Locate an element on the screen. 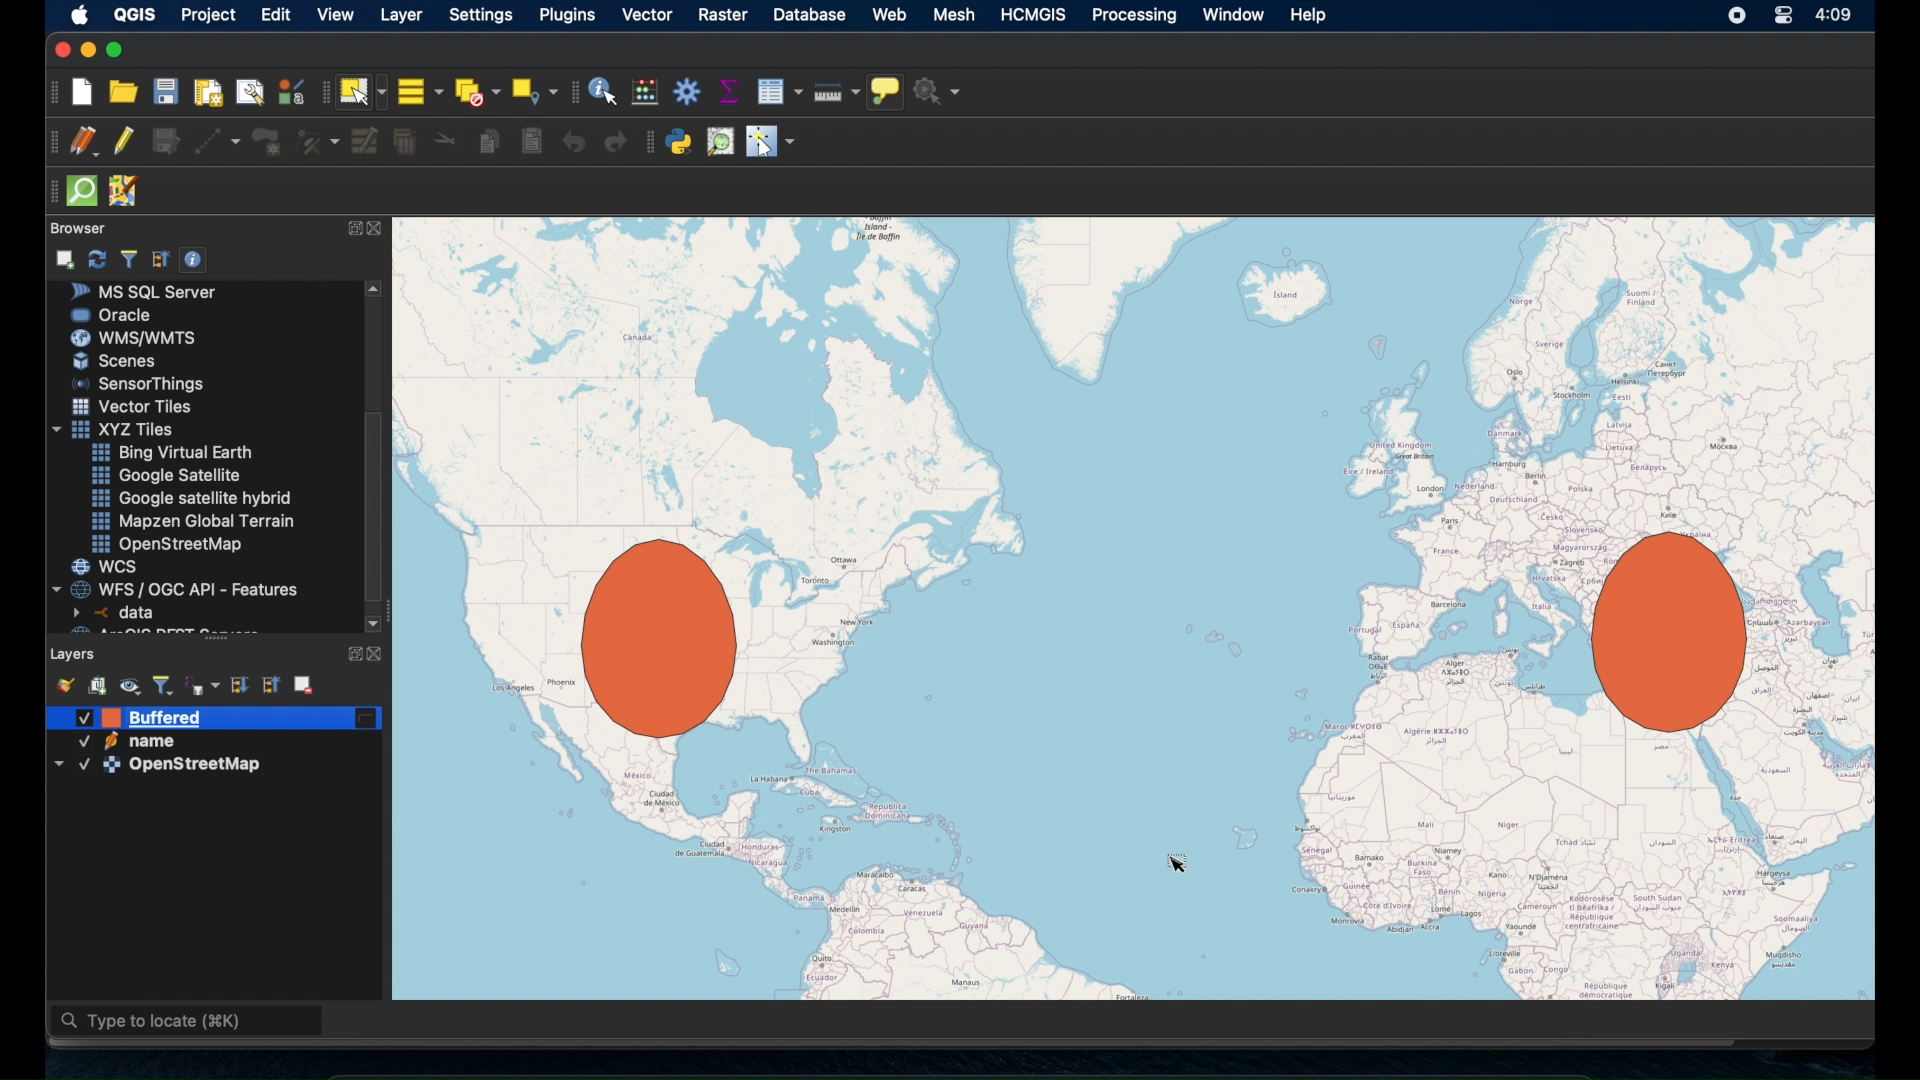 The height and width of the screenshot is (1080, 1920). close is located at coordinates (379, 230).